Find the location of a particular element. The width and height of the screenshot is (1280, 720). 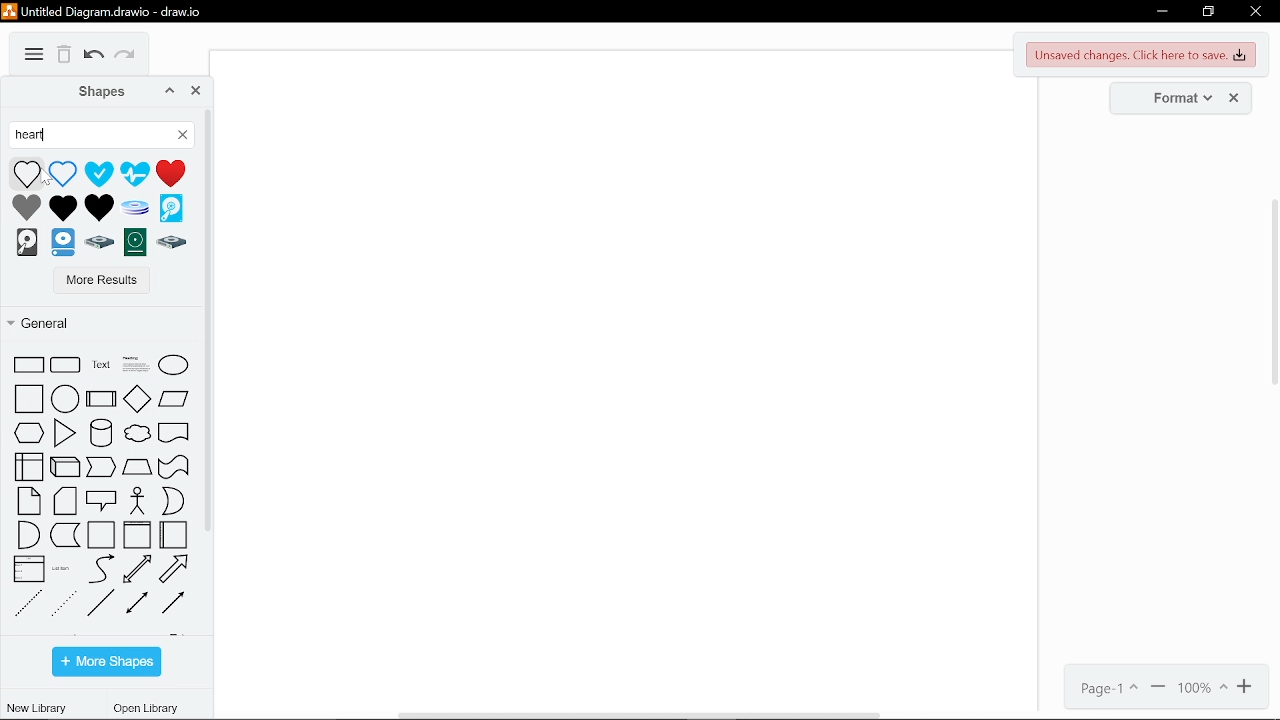

list item is located at coordinates (63, 433).